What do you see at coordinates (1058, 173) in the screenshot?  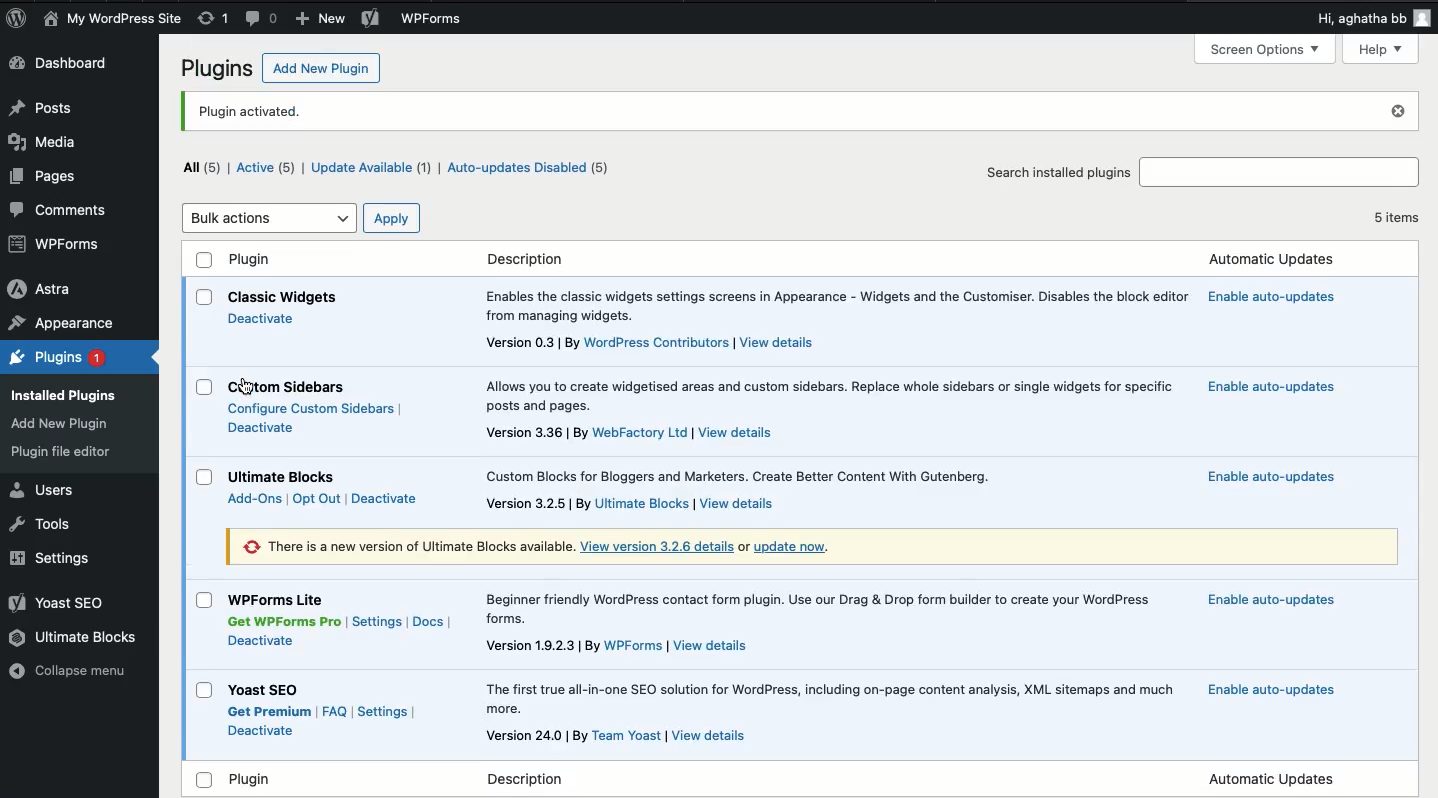 I see `Search installed plugins` at bounding box center [1058, 173].